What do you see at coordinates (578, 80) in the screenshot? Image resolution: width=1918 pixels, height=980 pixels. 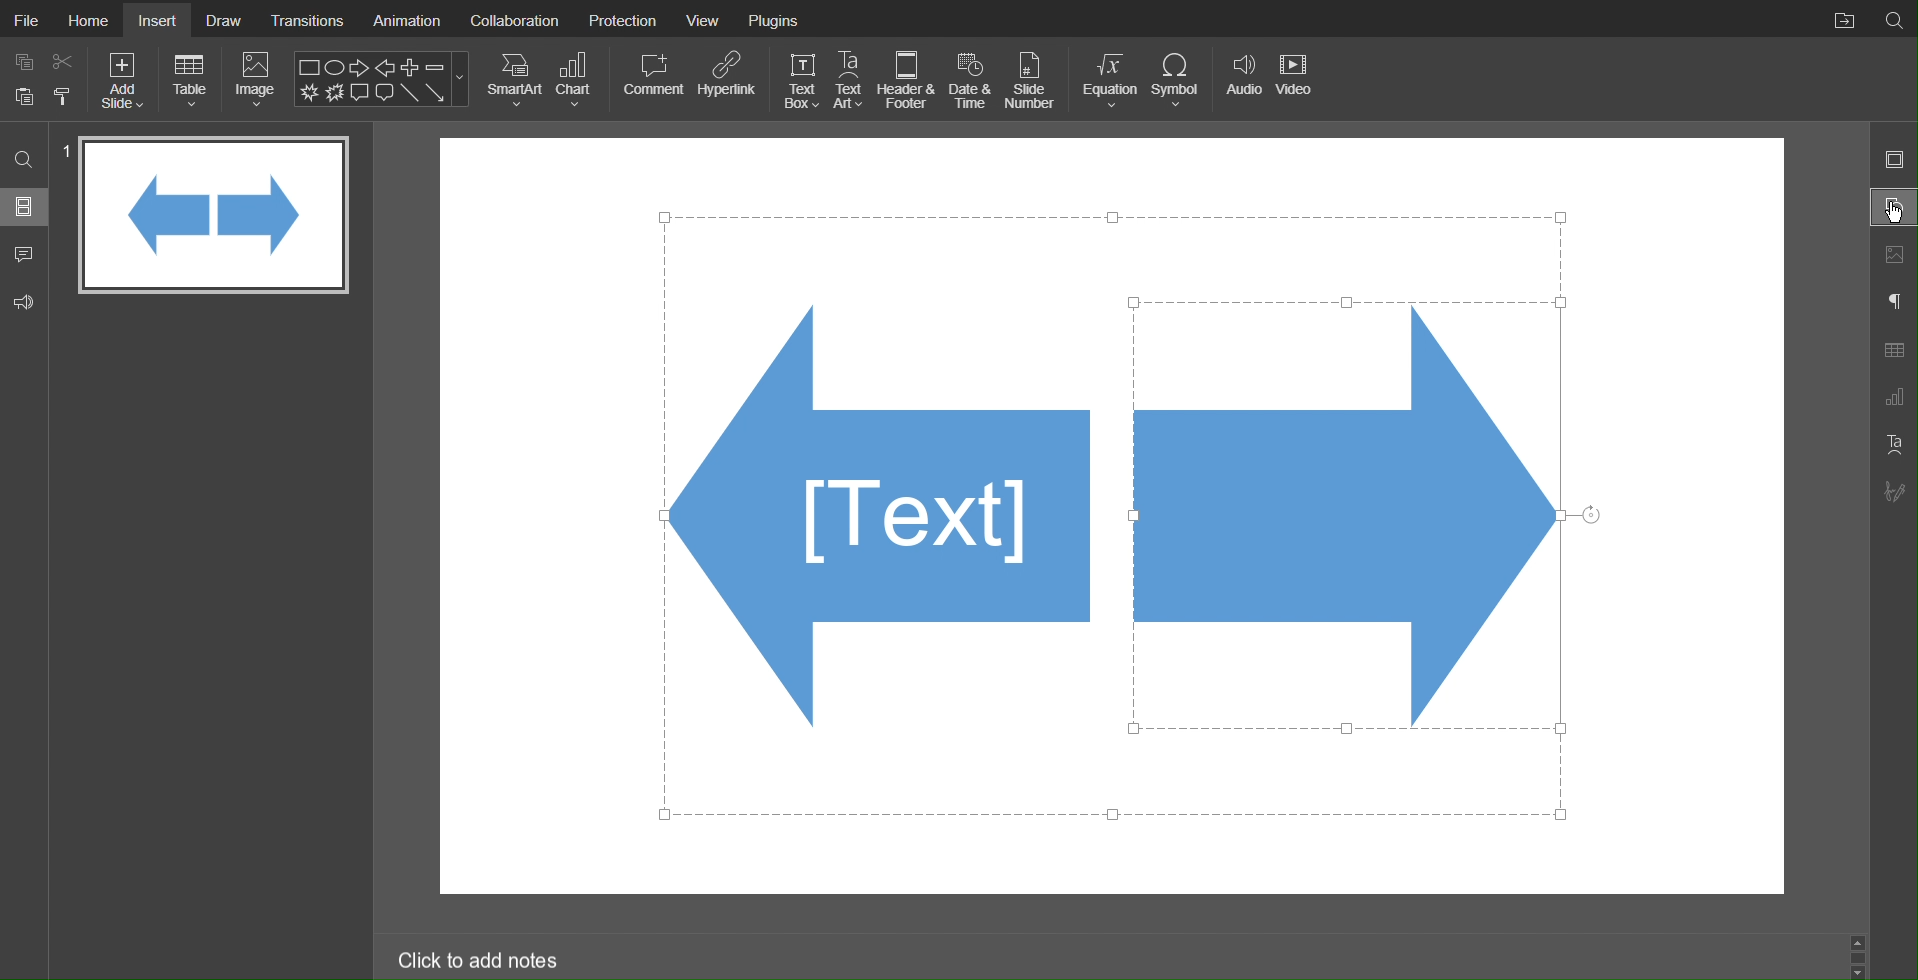 I see `Chart` at bounding box center [578, 80].